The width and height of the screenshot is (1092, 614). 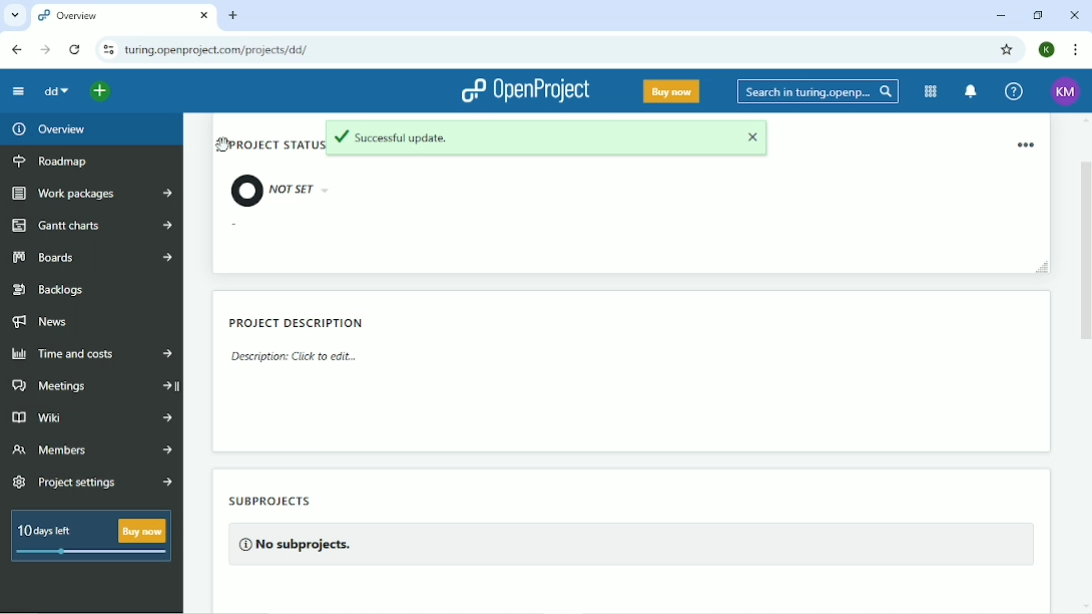 What do you see at coordinates (100, 91) in the screenshot?
I see `Open quick add menu` at bounding box center [100, 91].